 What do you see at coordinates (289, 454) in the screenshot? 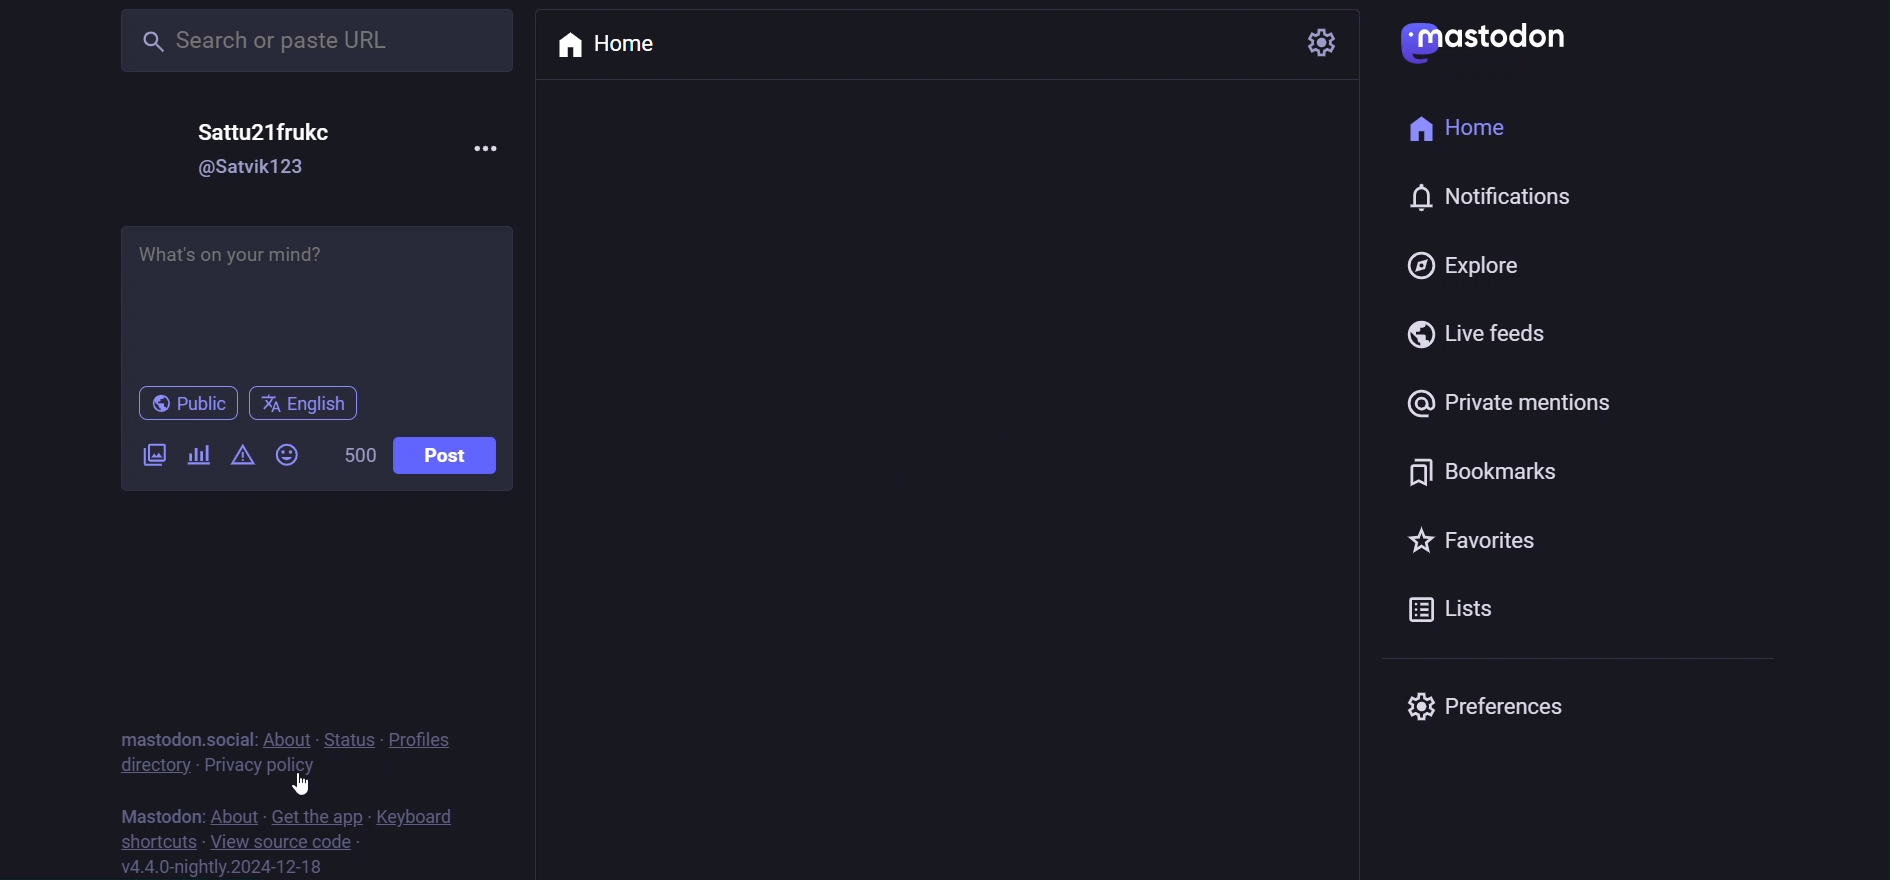
I see `emoji` at bounding box center [289, 454].